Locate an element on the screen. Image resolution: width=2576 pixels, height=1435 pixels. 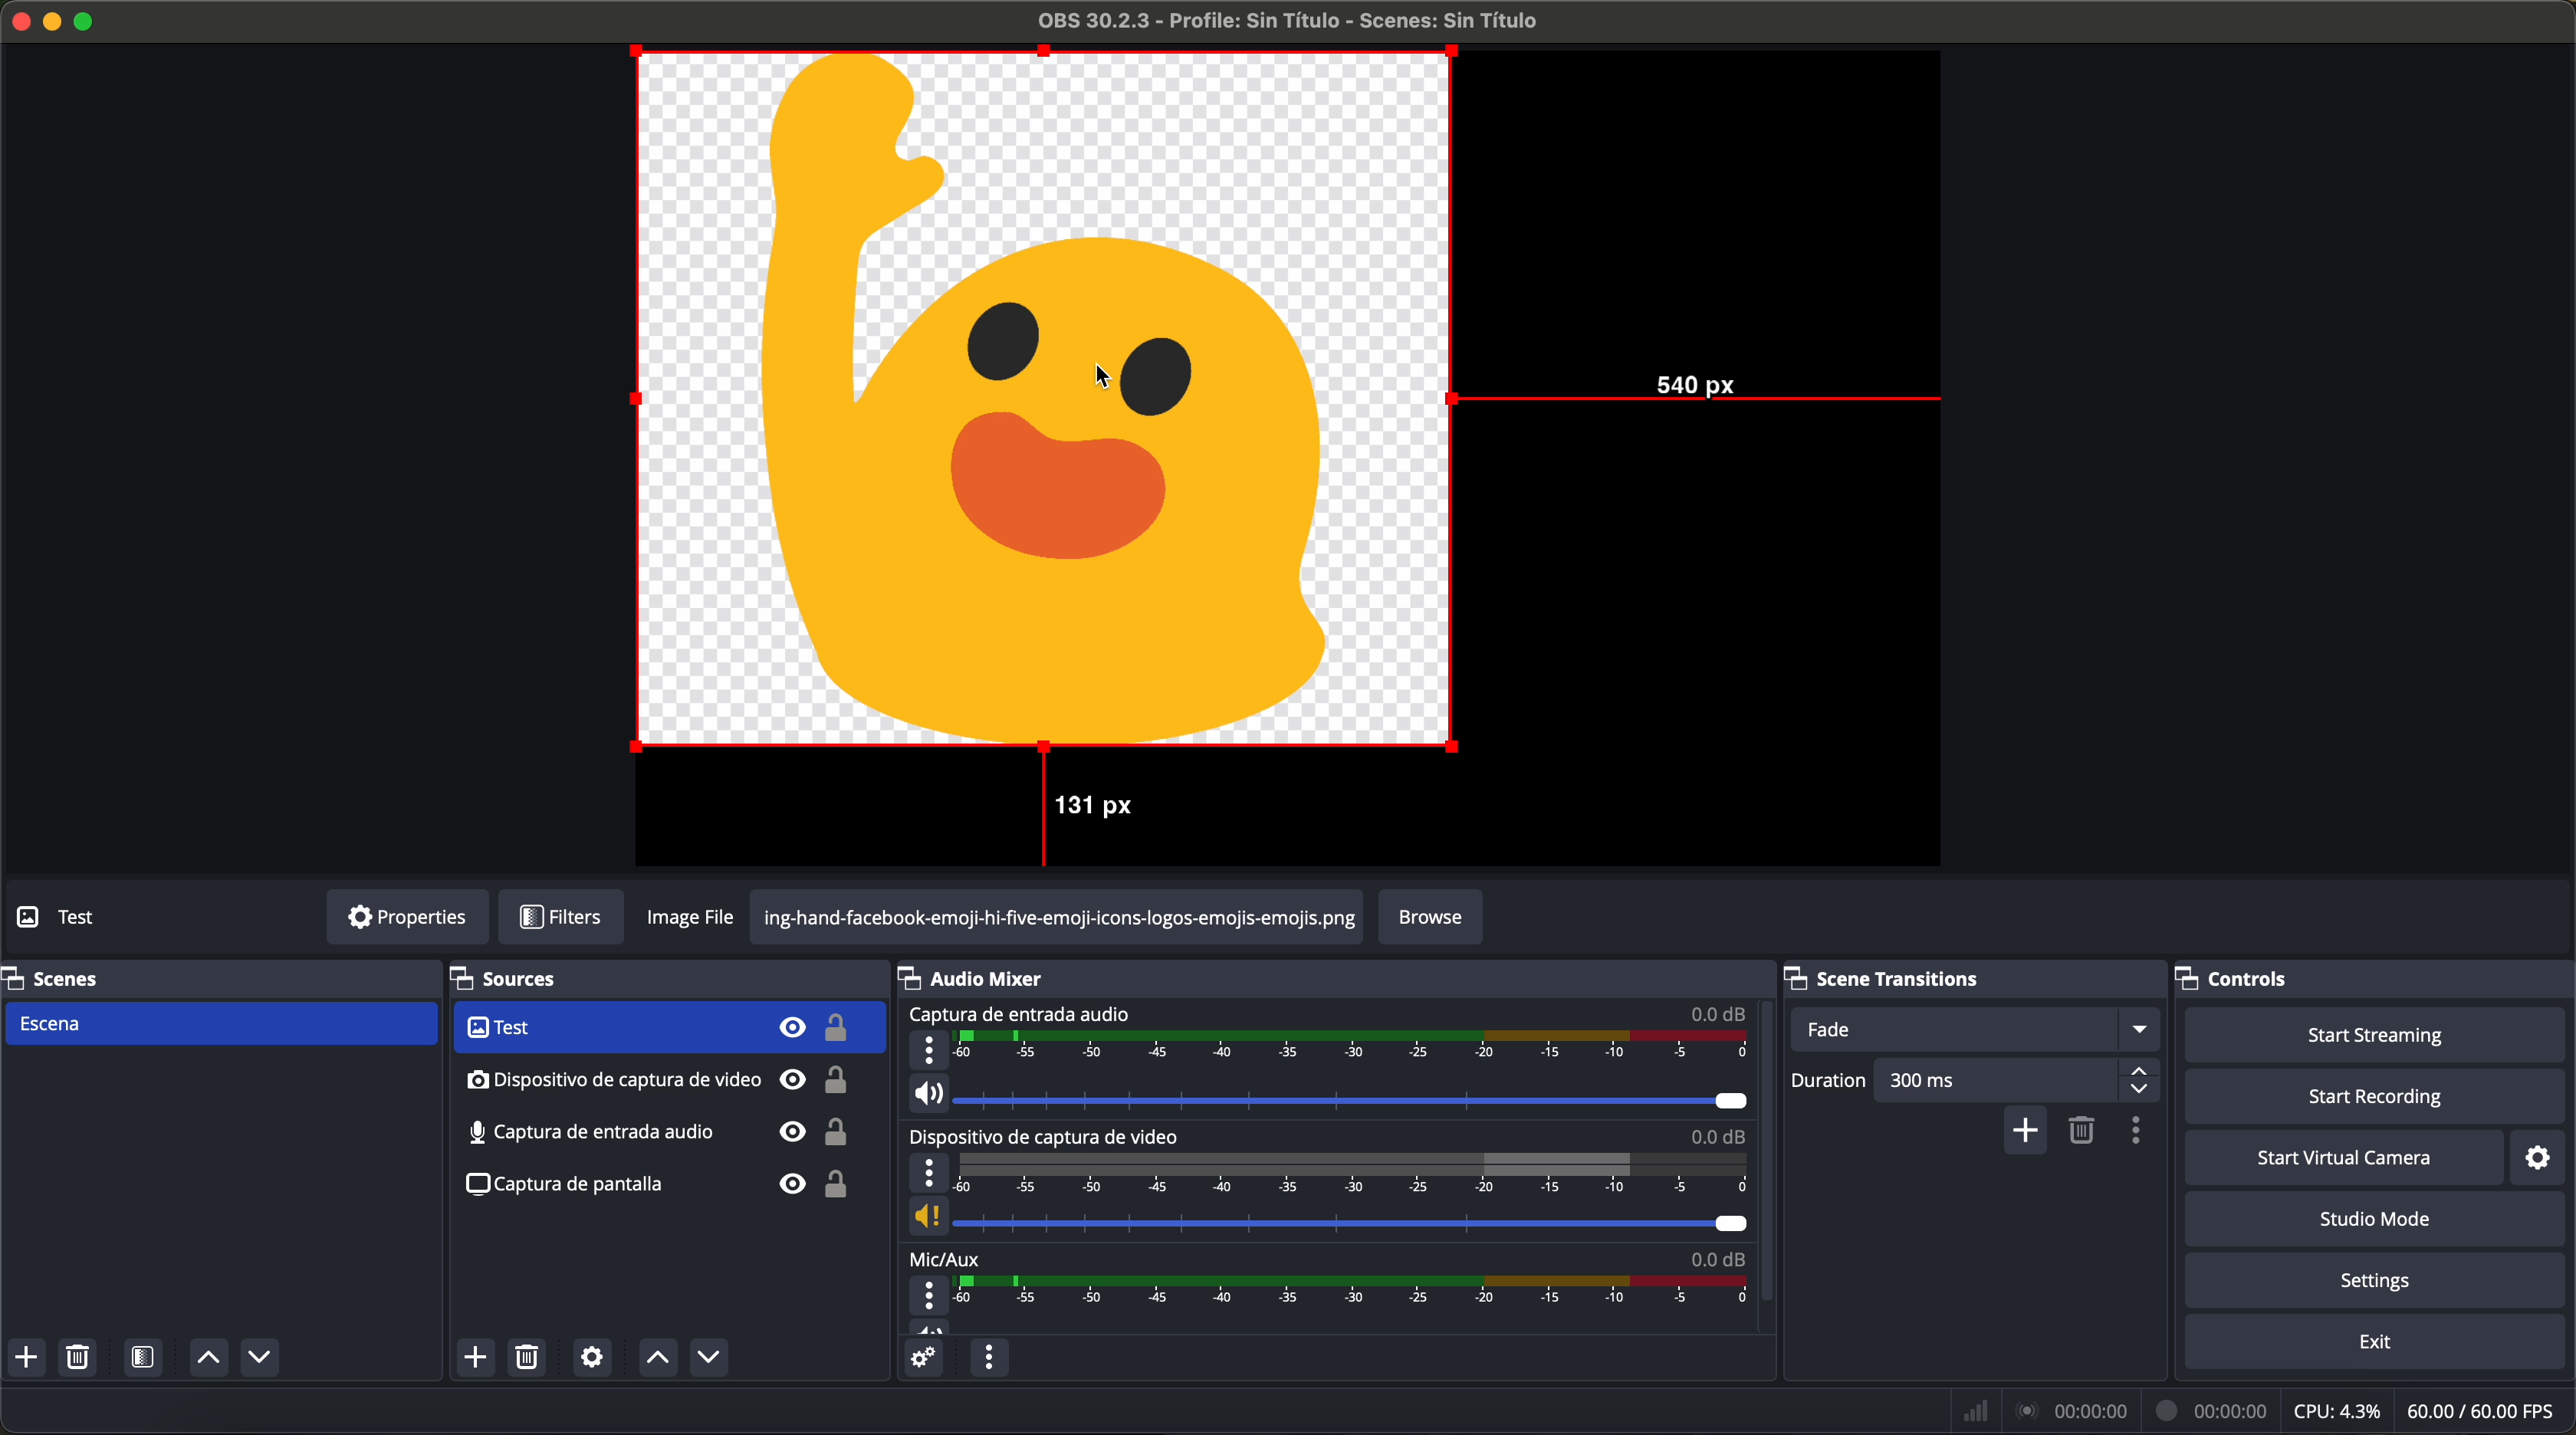
controls is located at coordinates (2251, 974).